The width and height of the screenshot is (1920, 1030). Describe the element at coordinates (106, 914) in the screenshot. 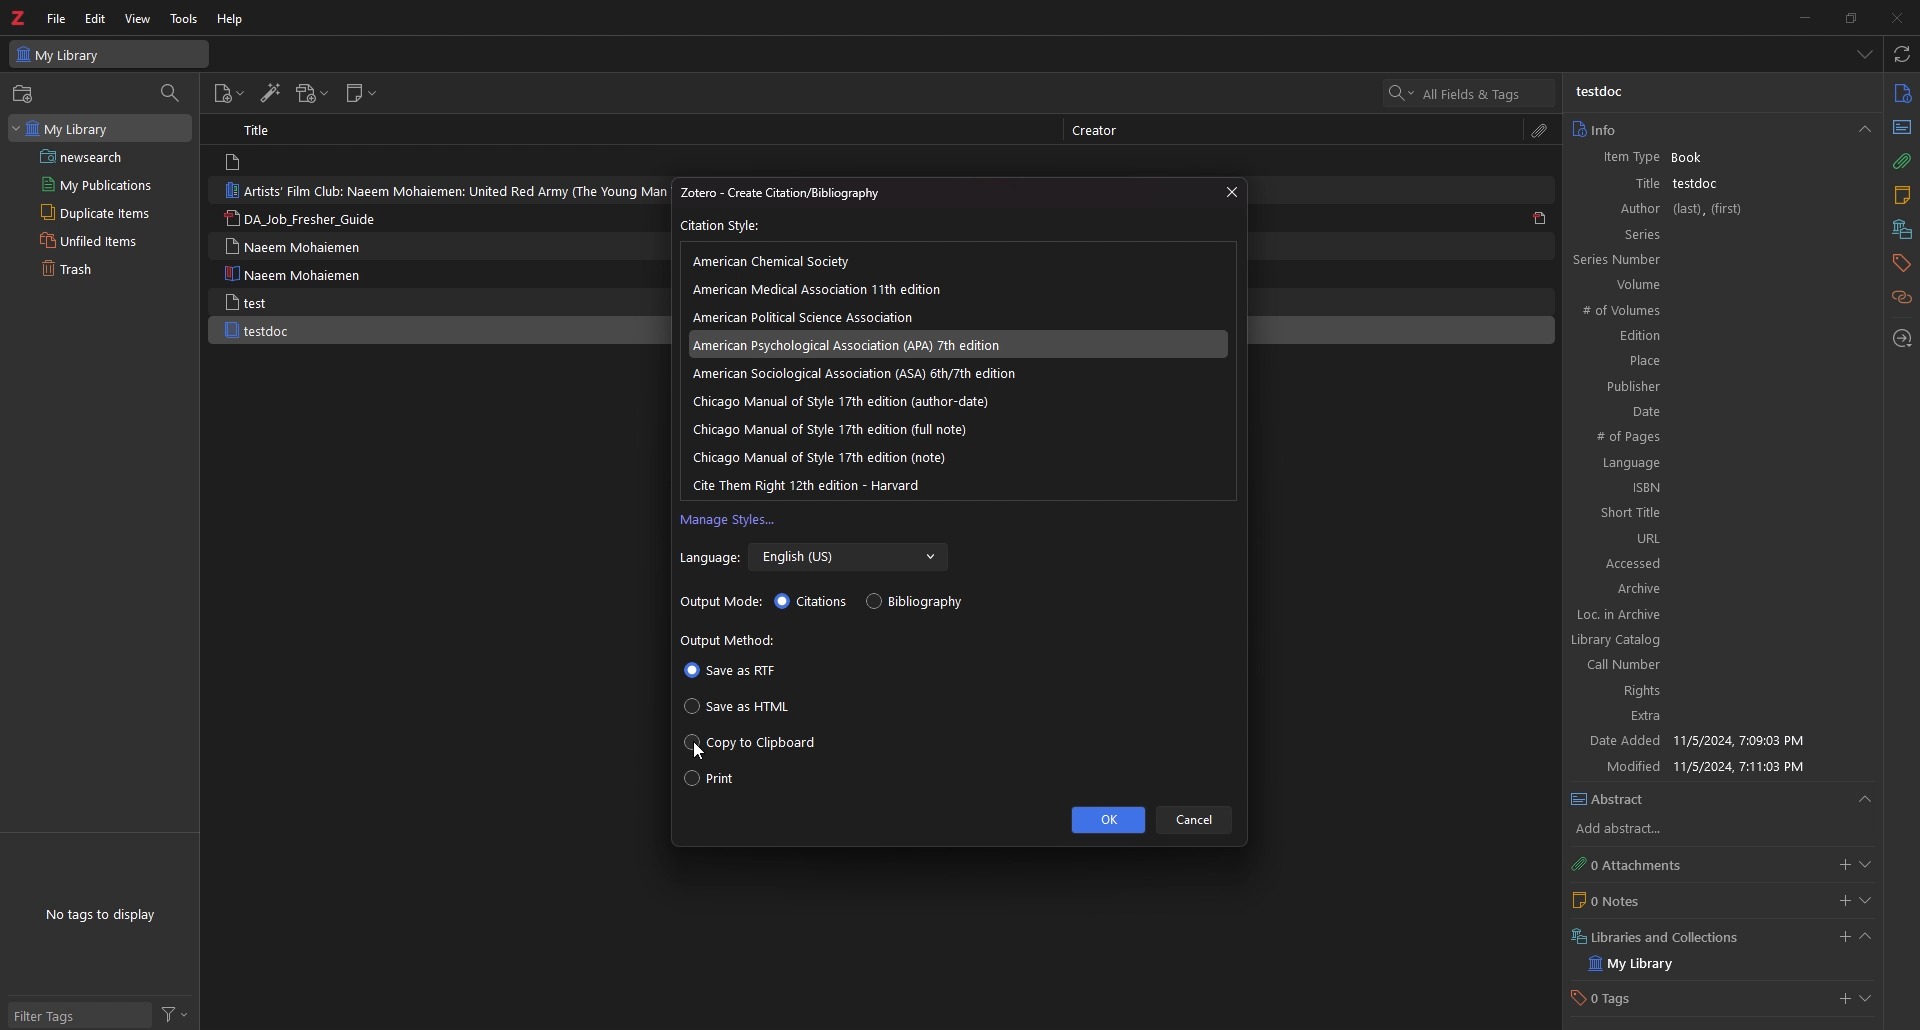

I see `tags to display` at that location.